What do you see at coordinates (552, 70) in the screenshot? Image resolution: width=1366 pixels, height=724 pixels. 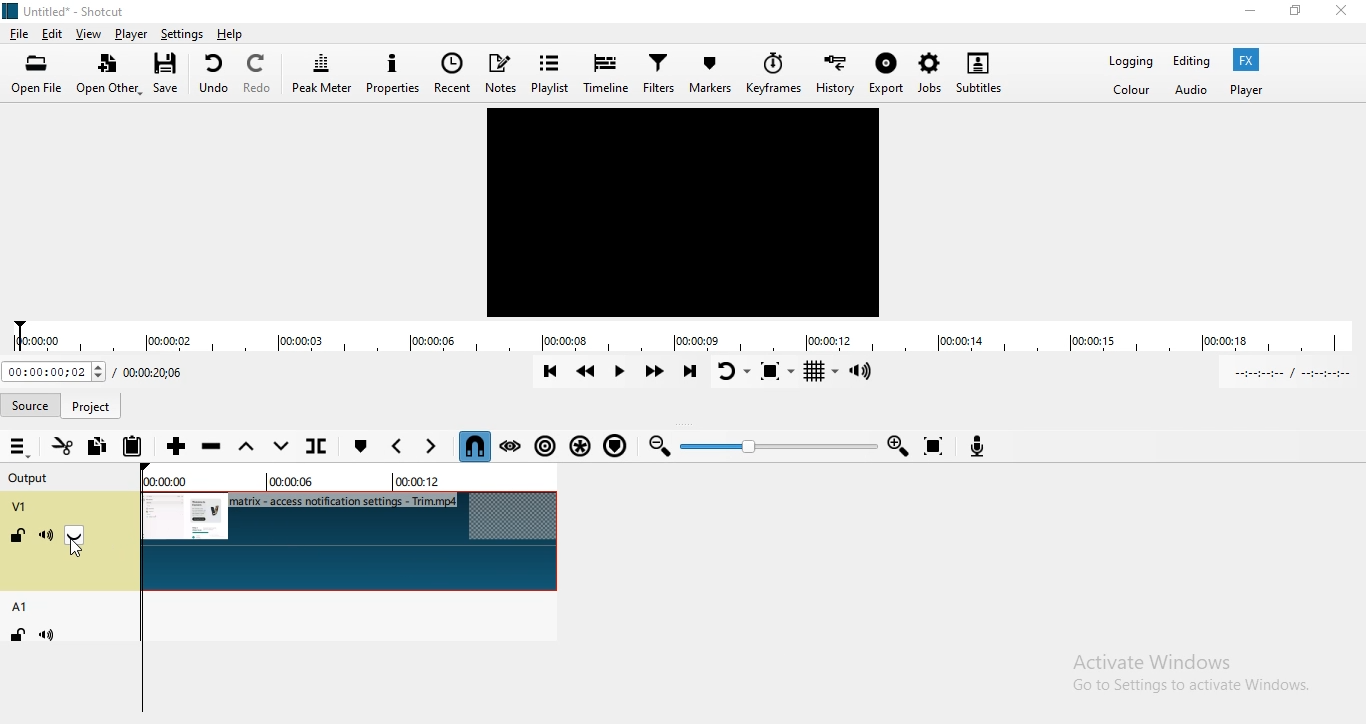 I see `Playlist` at bounding box center [552, 70].